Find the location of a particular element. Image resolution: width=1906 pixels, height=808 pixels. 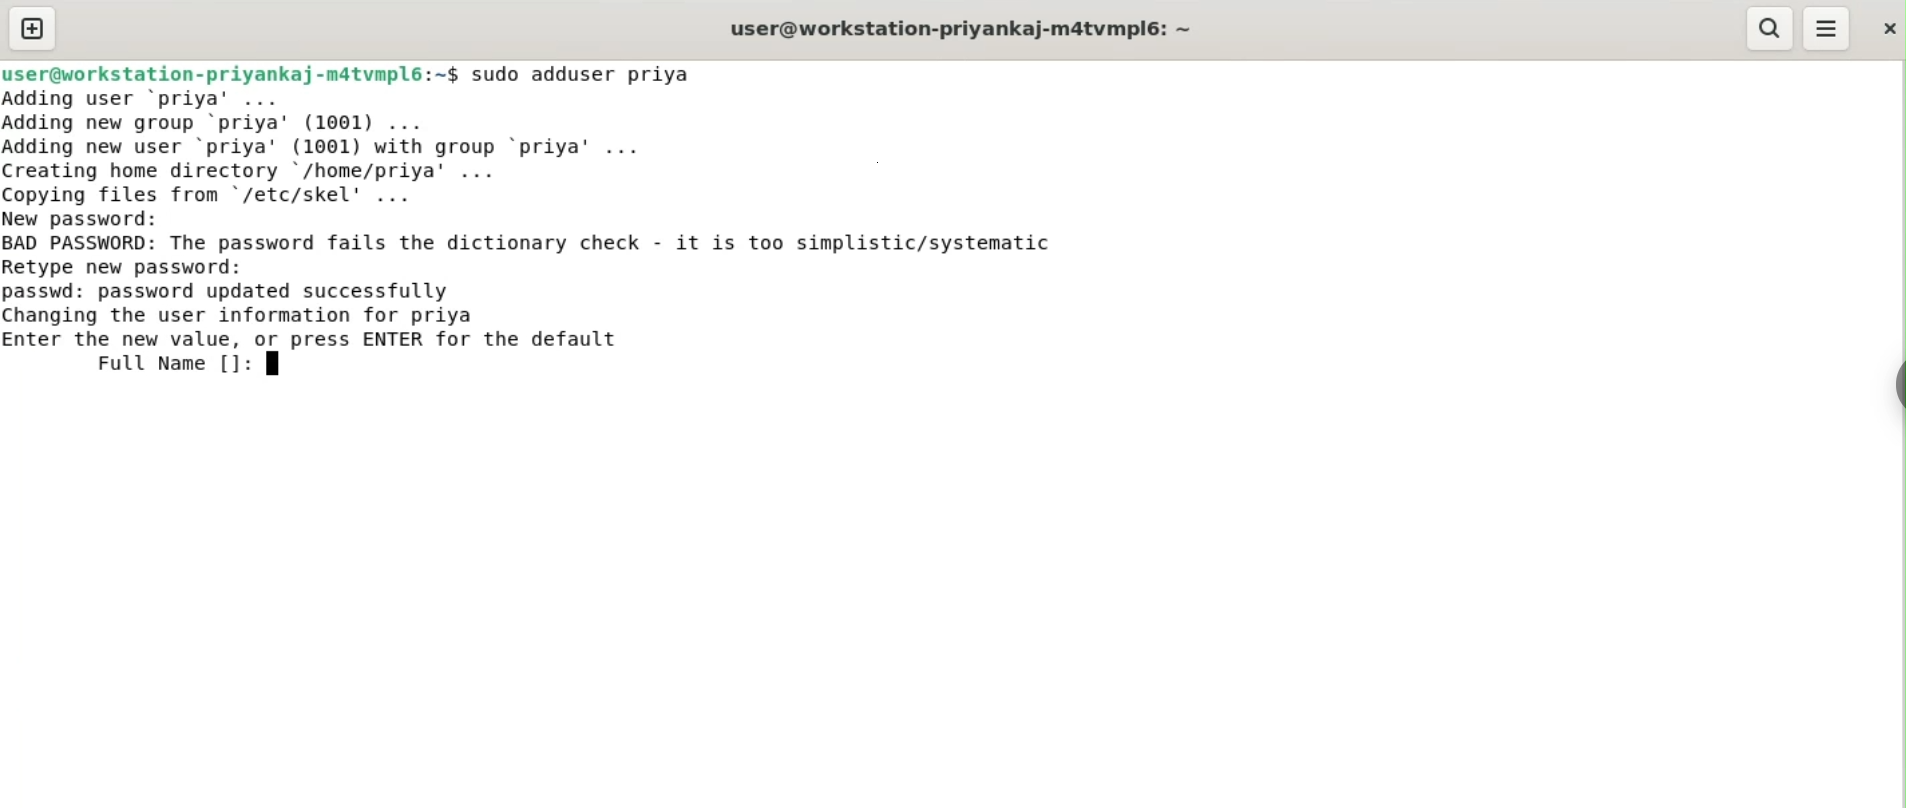

fulll name is located at coordinates (187, 362).